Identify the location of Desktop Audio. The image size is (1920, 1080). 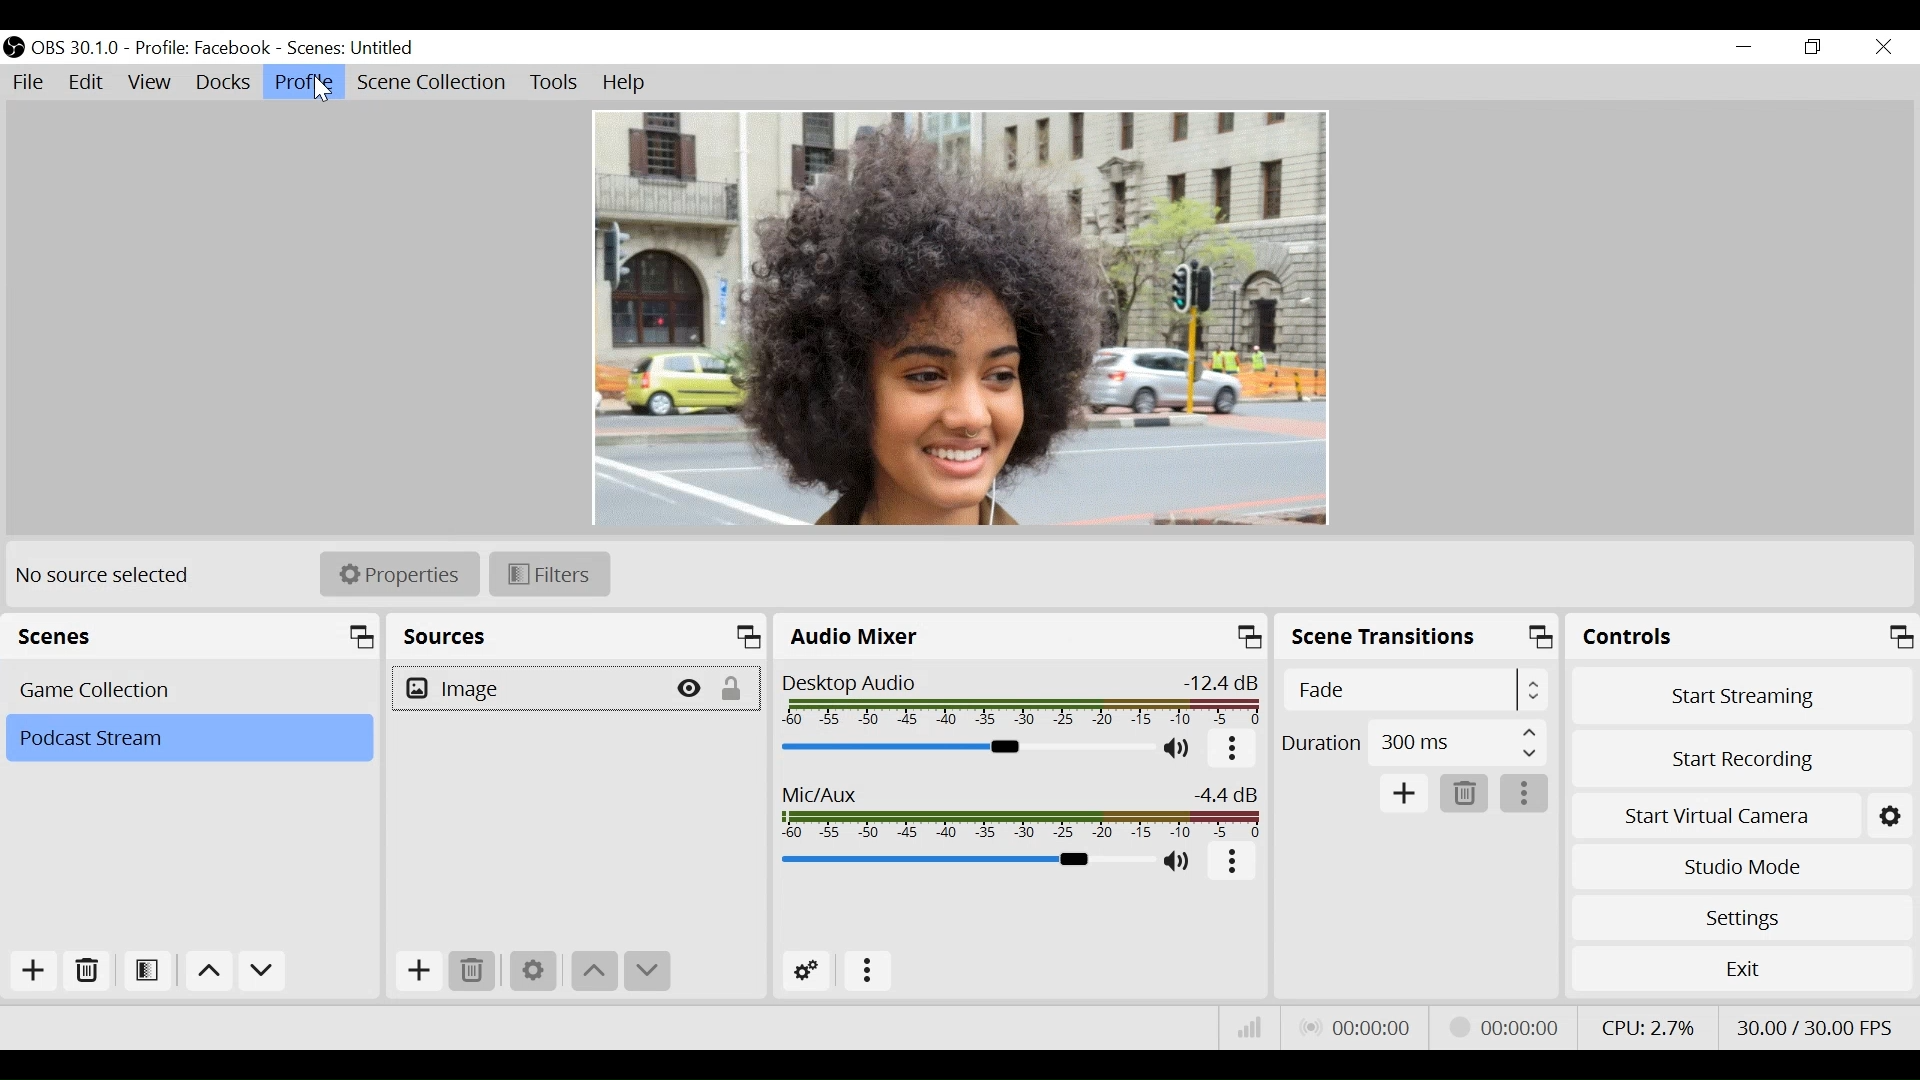
(1021, 699).